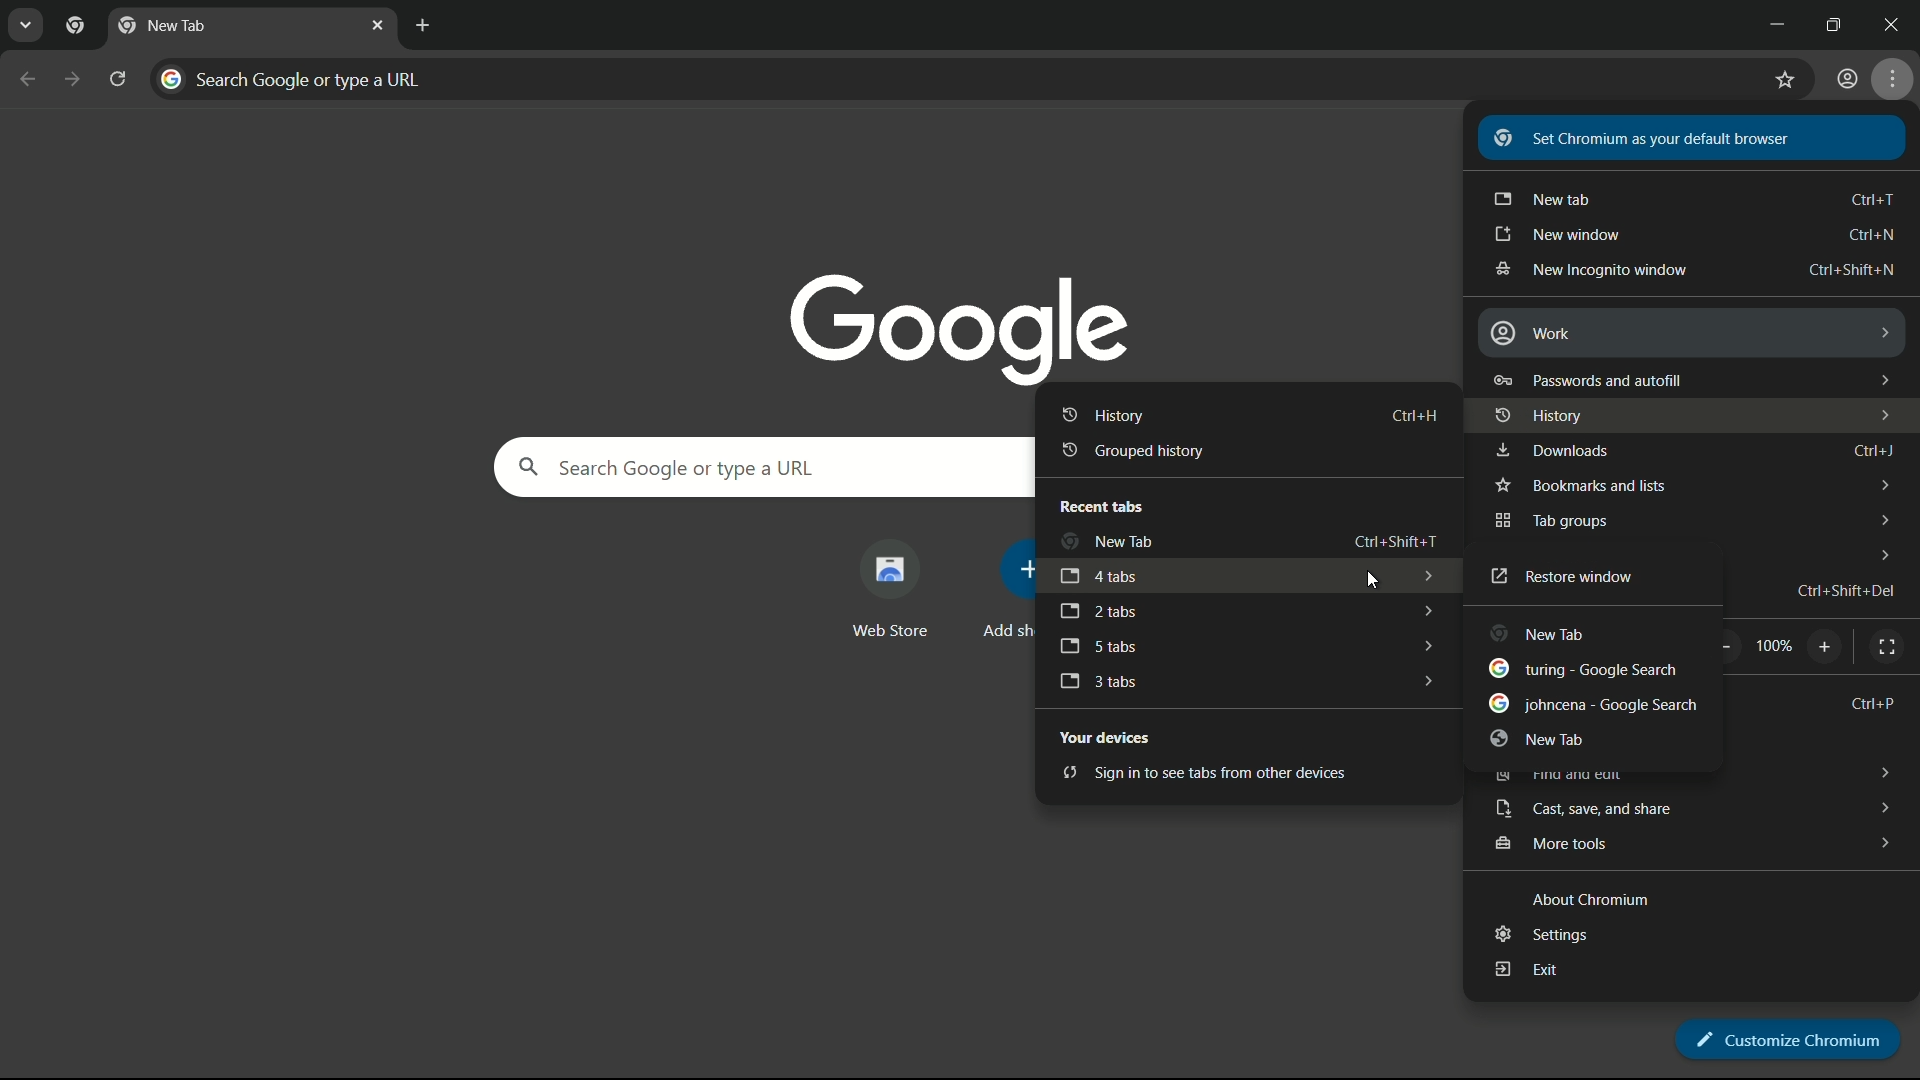 This screenshot has height=1080, width=1920. I want to click on dropdown arrows, so click(1885, 808).